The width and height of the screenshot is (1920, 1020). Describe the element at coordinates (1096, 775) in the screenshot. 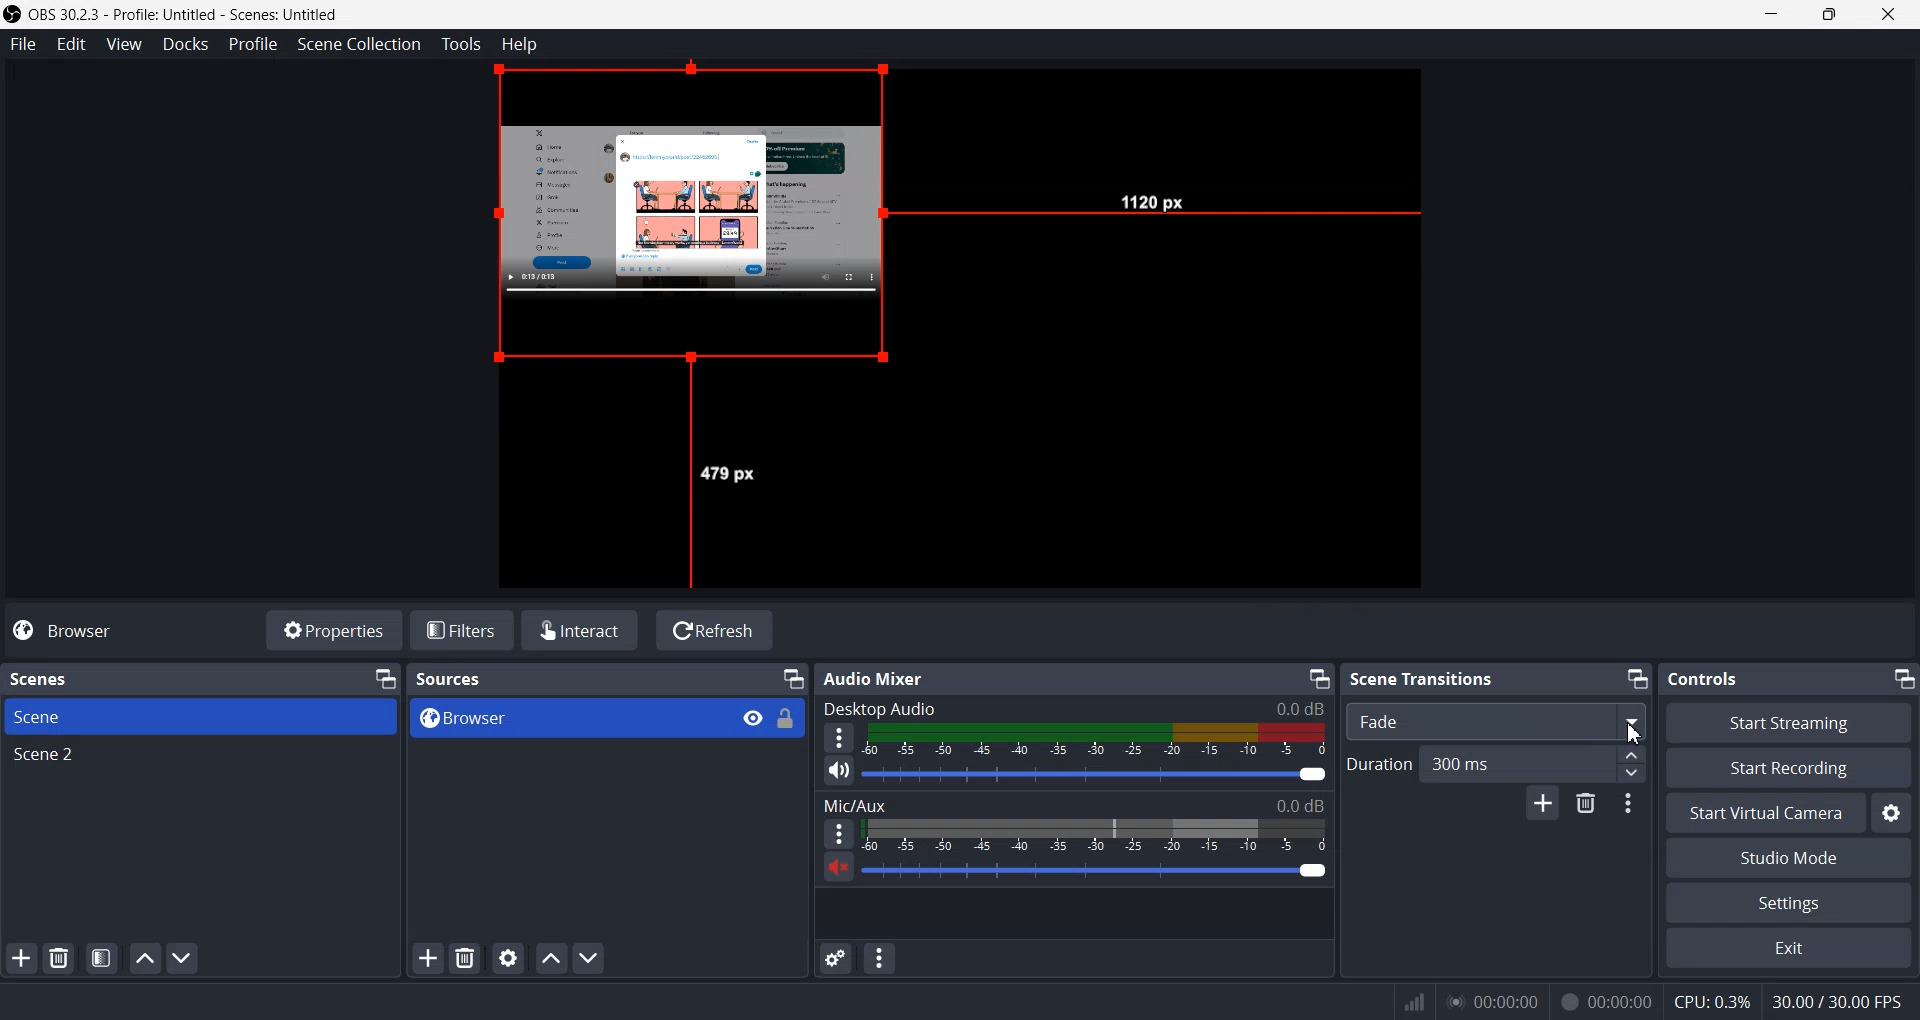

I see `volume adjuster` at that location.